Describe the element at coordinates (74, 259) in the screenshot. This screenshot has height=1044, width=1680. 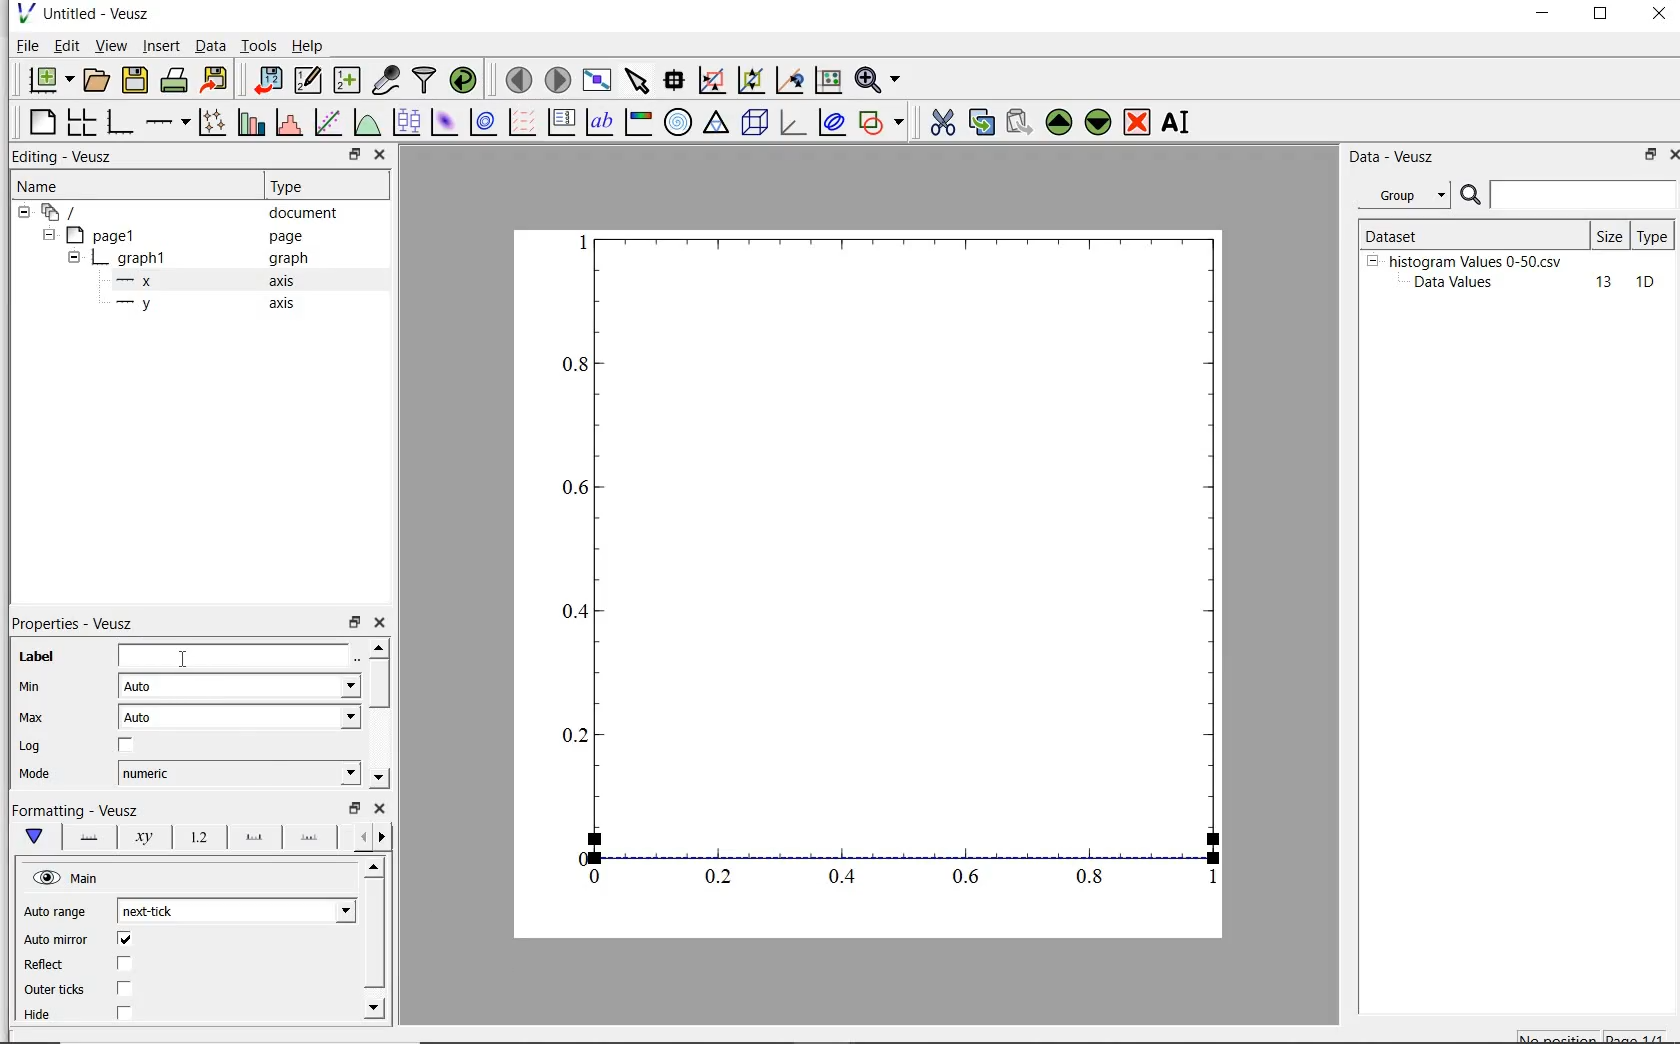
I see `hide` at that location.